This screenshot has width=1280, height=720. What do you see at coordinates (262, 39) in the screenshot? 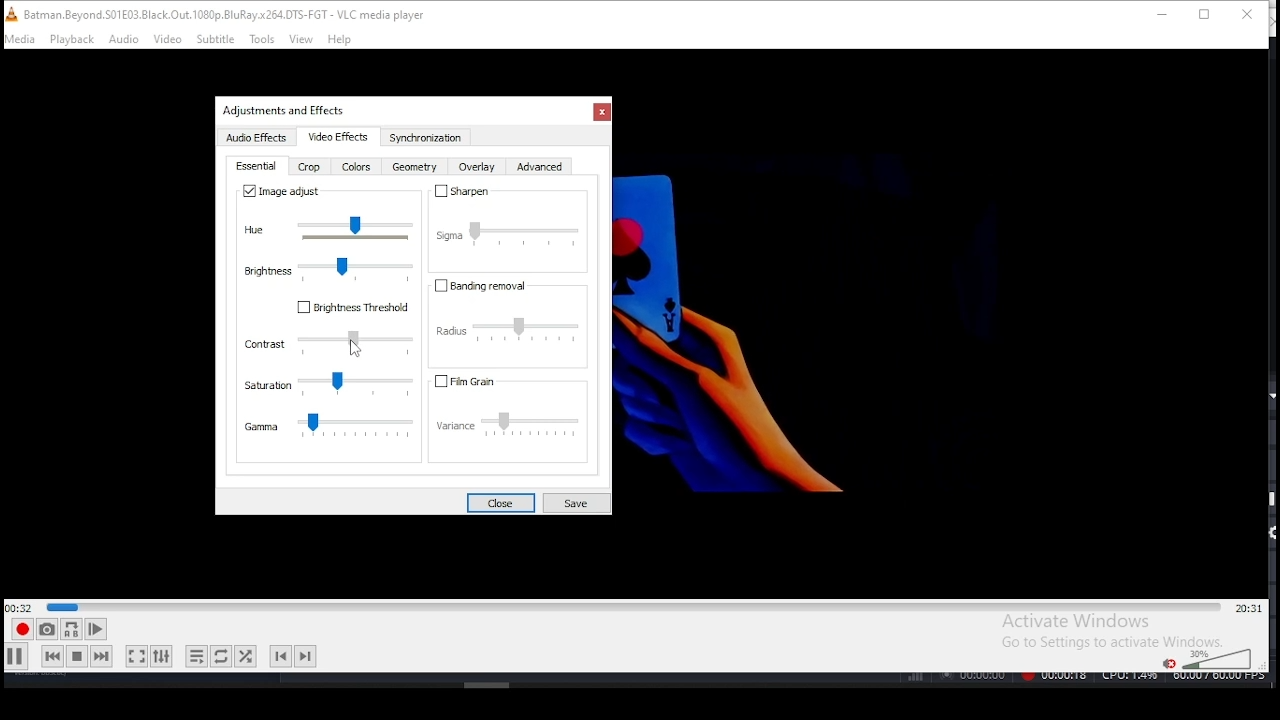
I see `tools` at bounding box center [262, 39].